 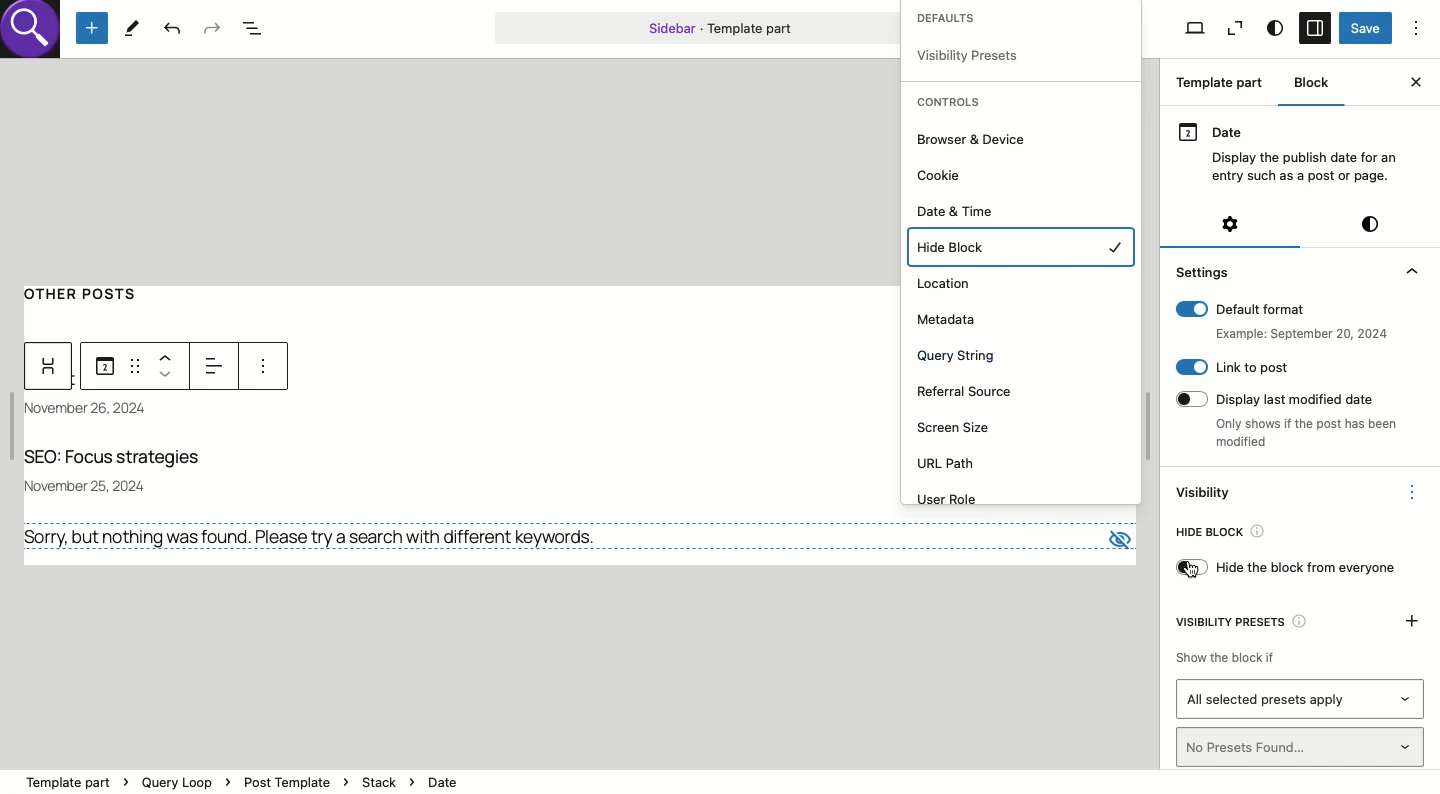 I want to click on Display last modified date, so click(x=1285, y=397).